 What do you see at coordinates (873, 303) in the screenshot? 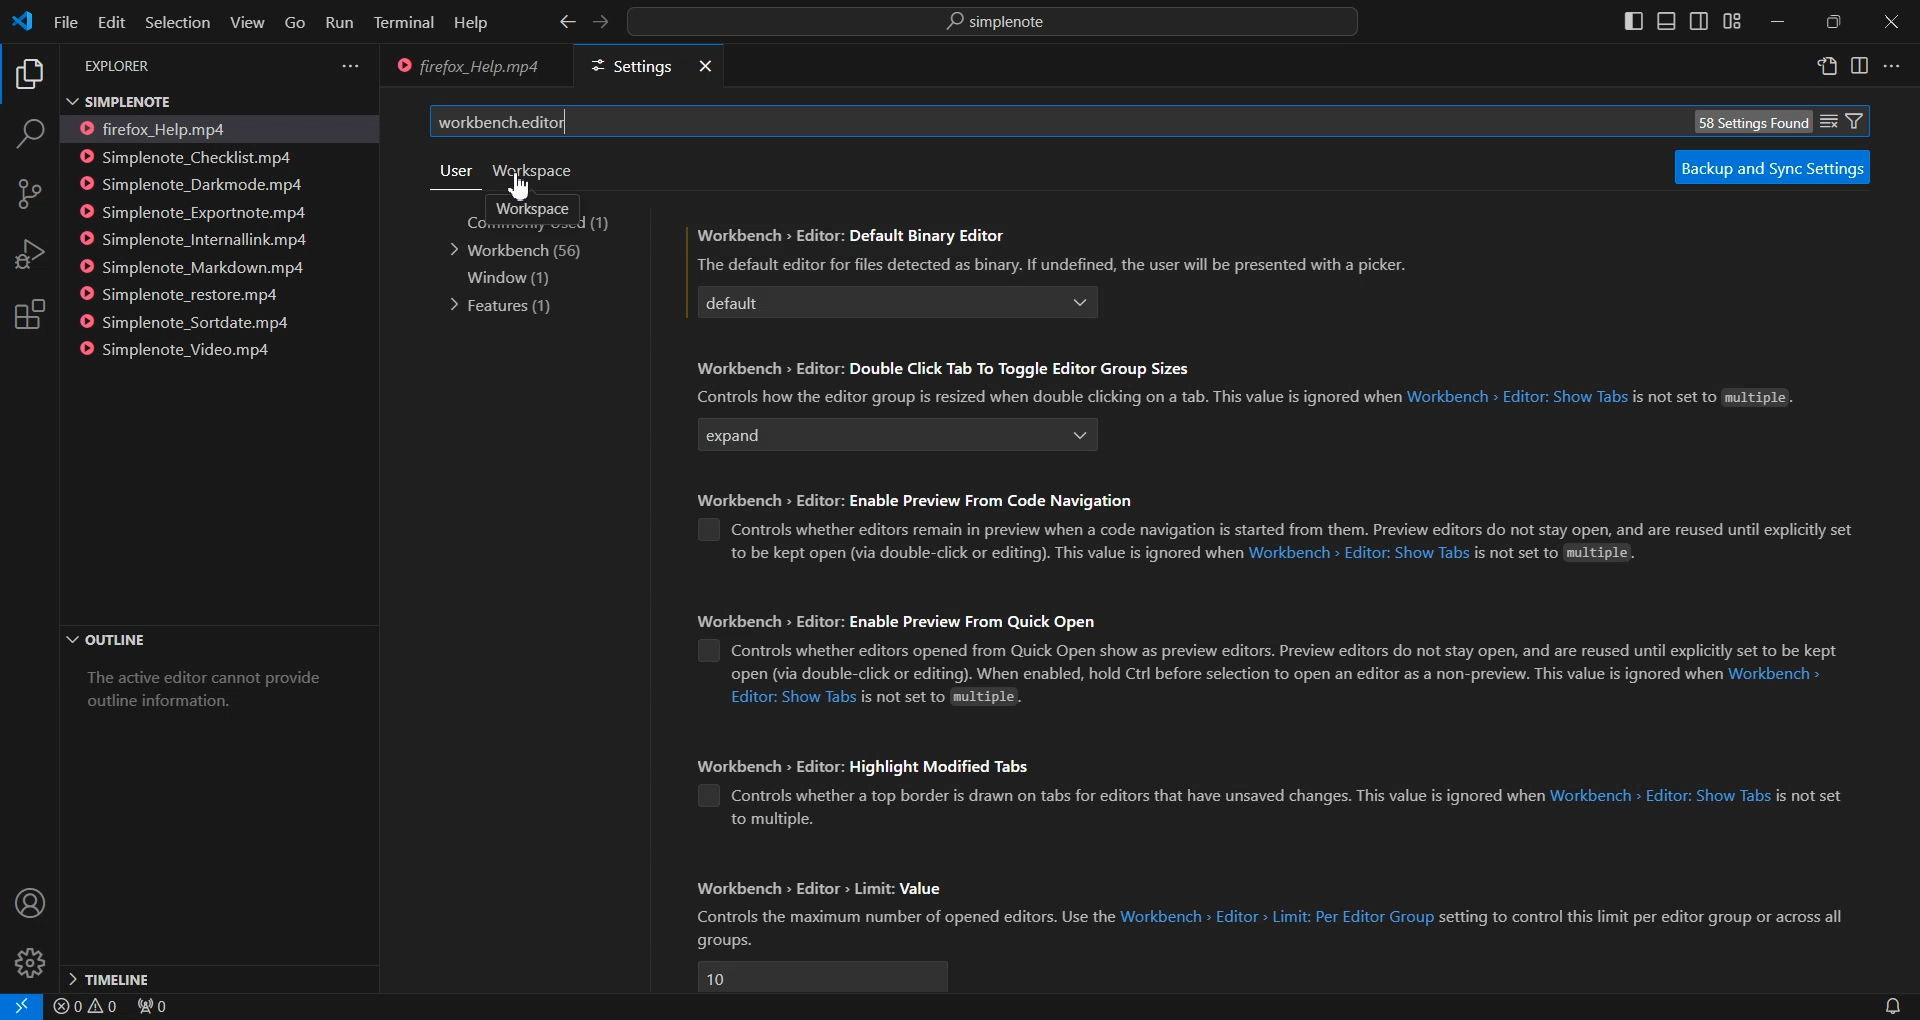
I see `Editor binary editor` at bounding box center [873, 303].